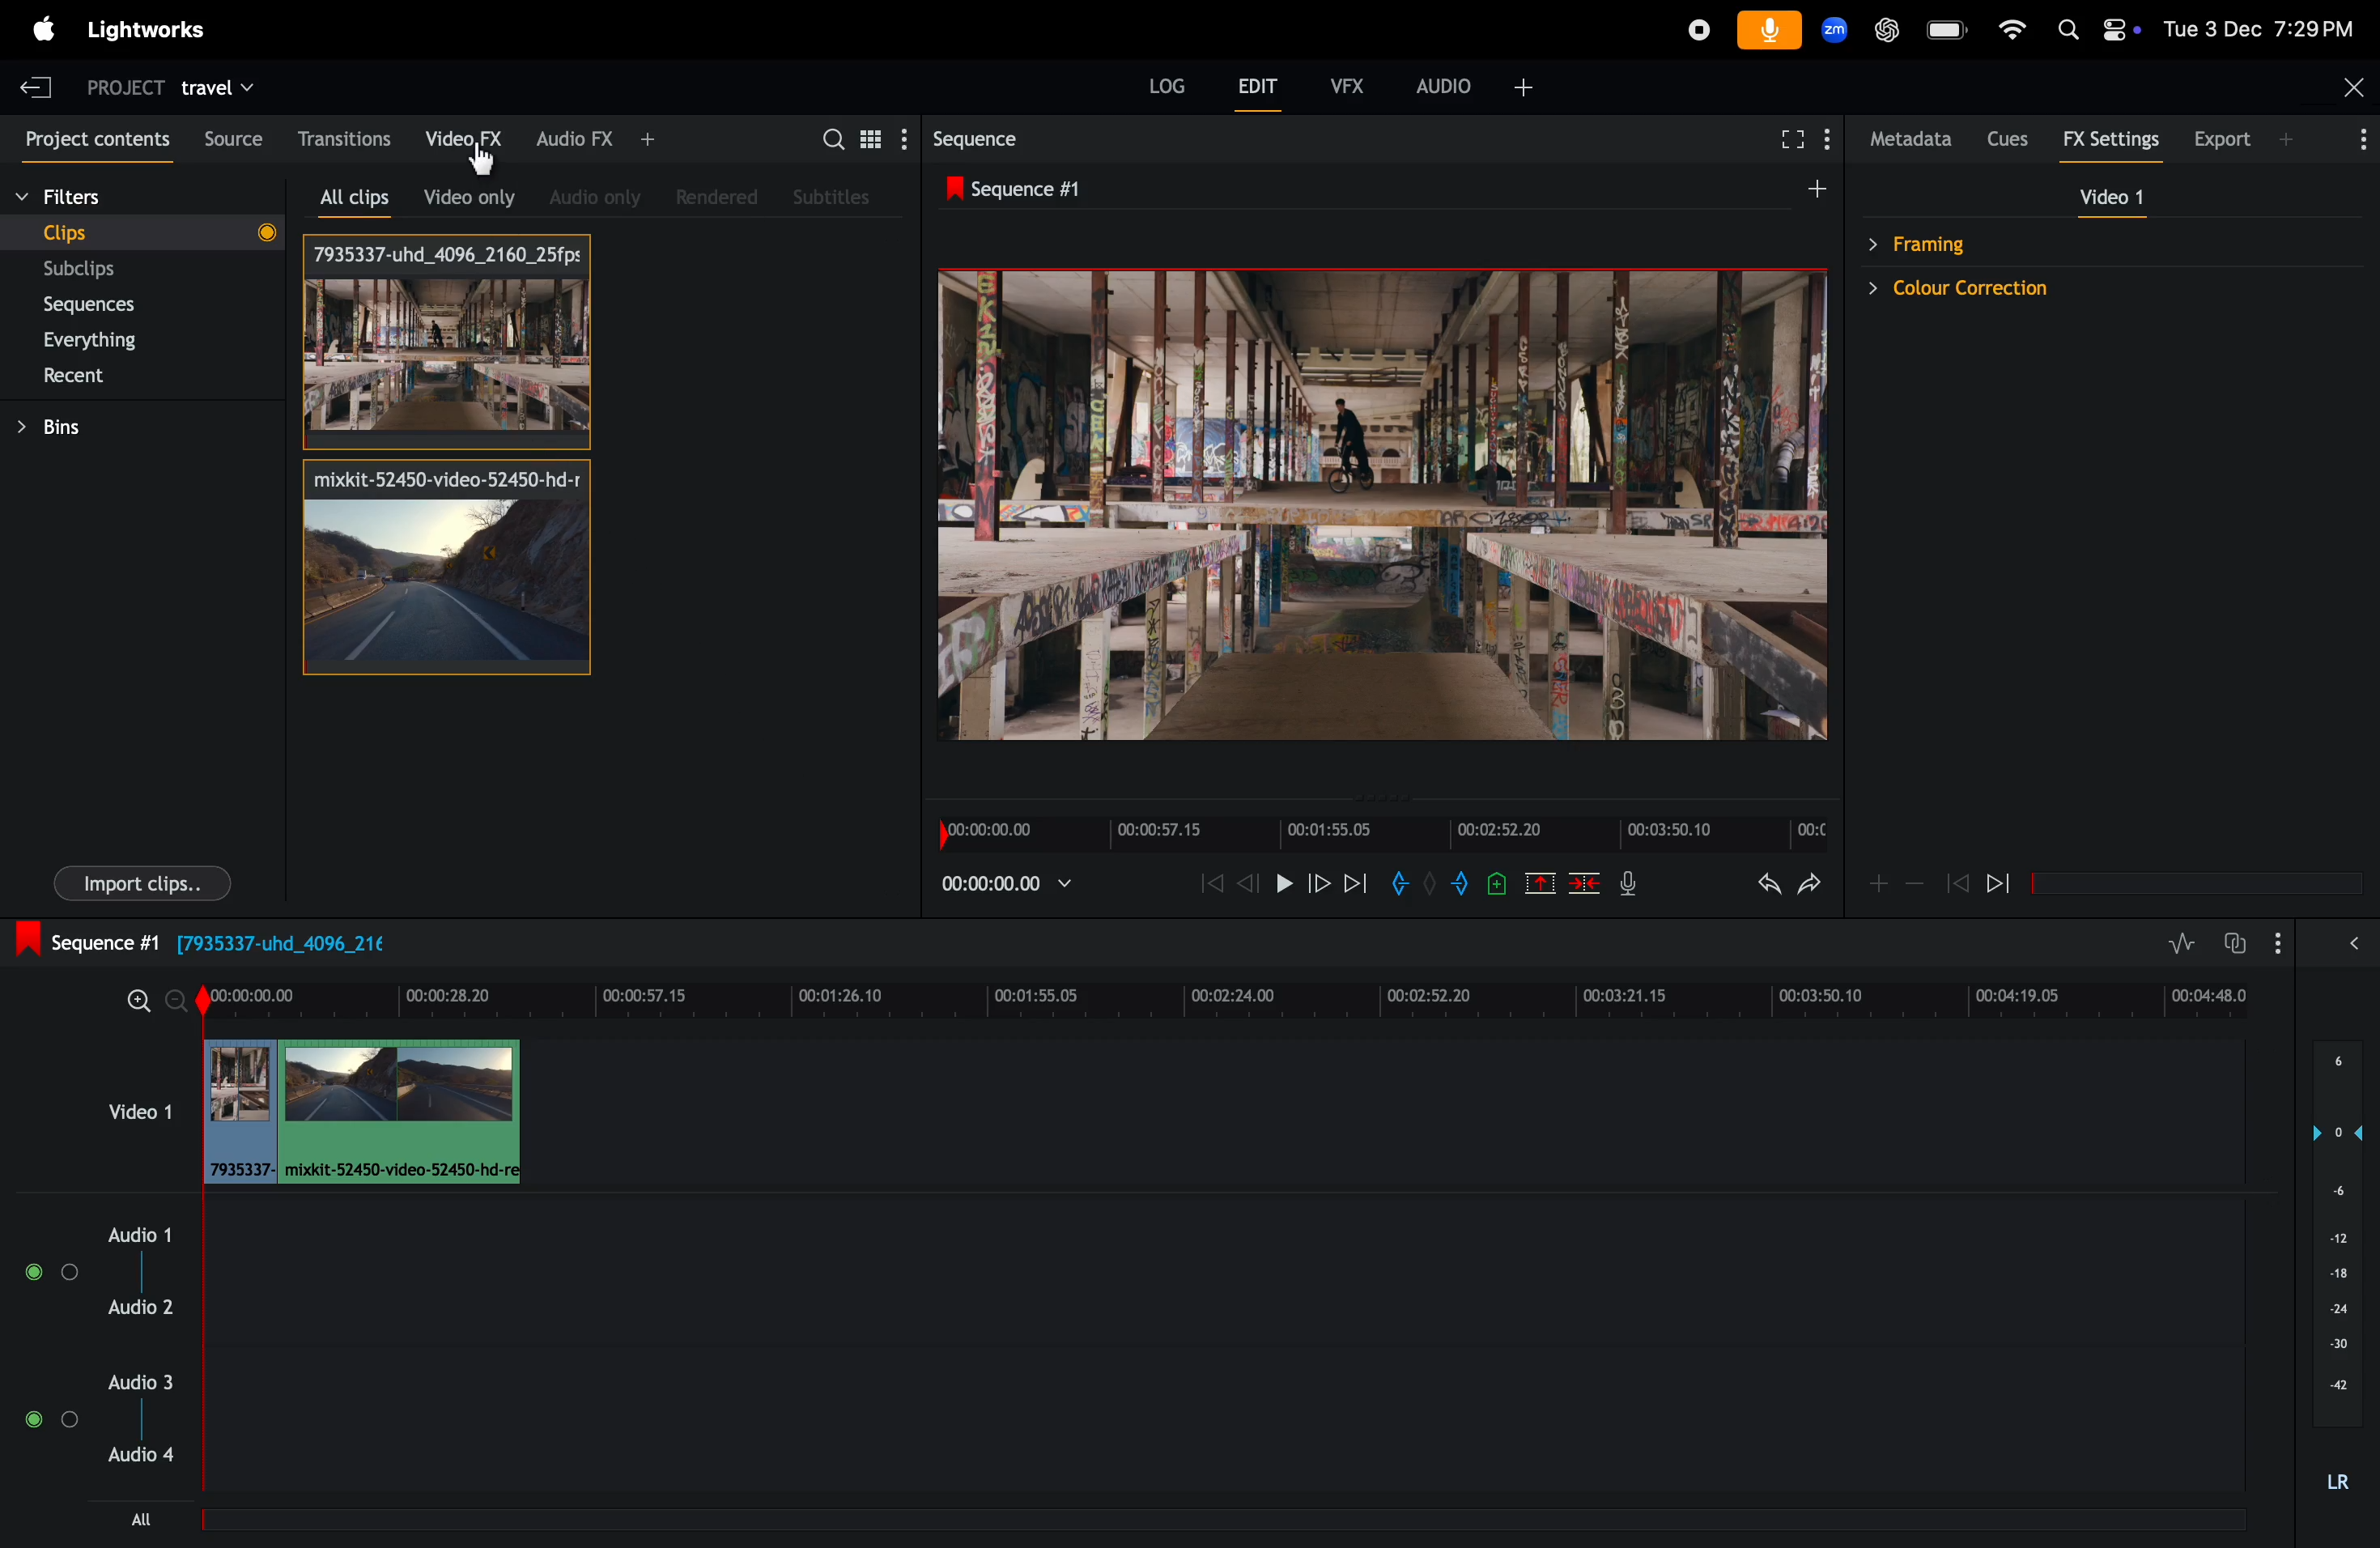  I want to click on import clips, so click(131, 887).